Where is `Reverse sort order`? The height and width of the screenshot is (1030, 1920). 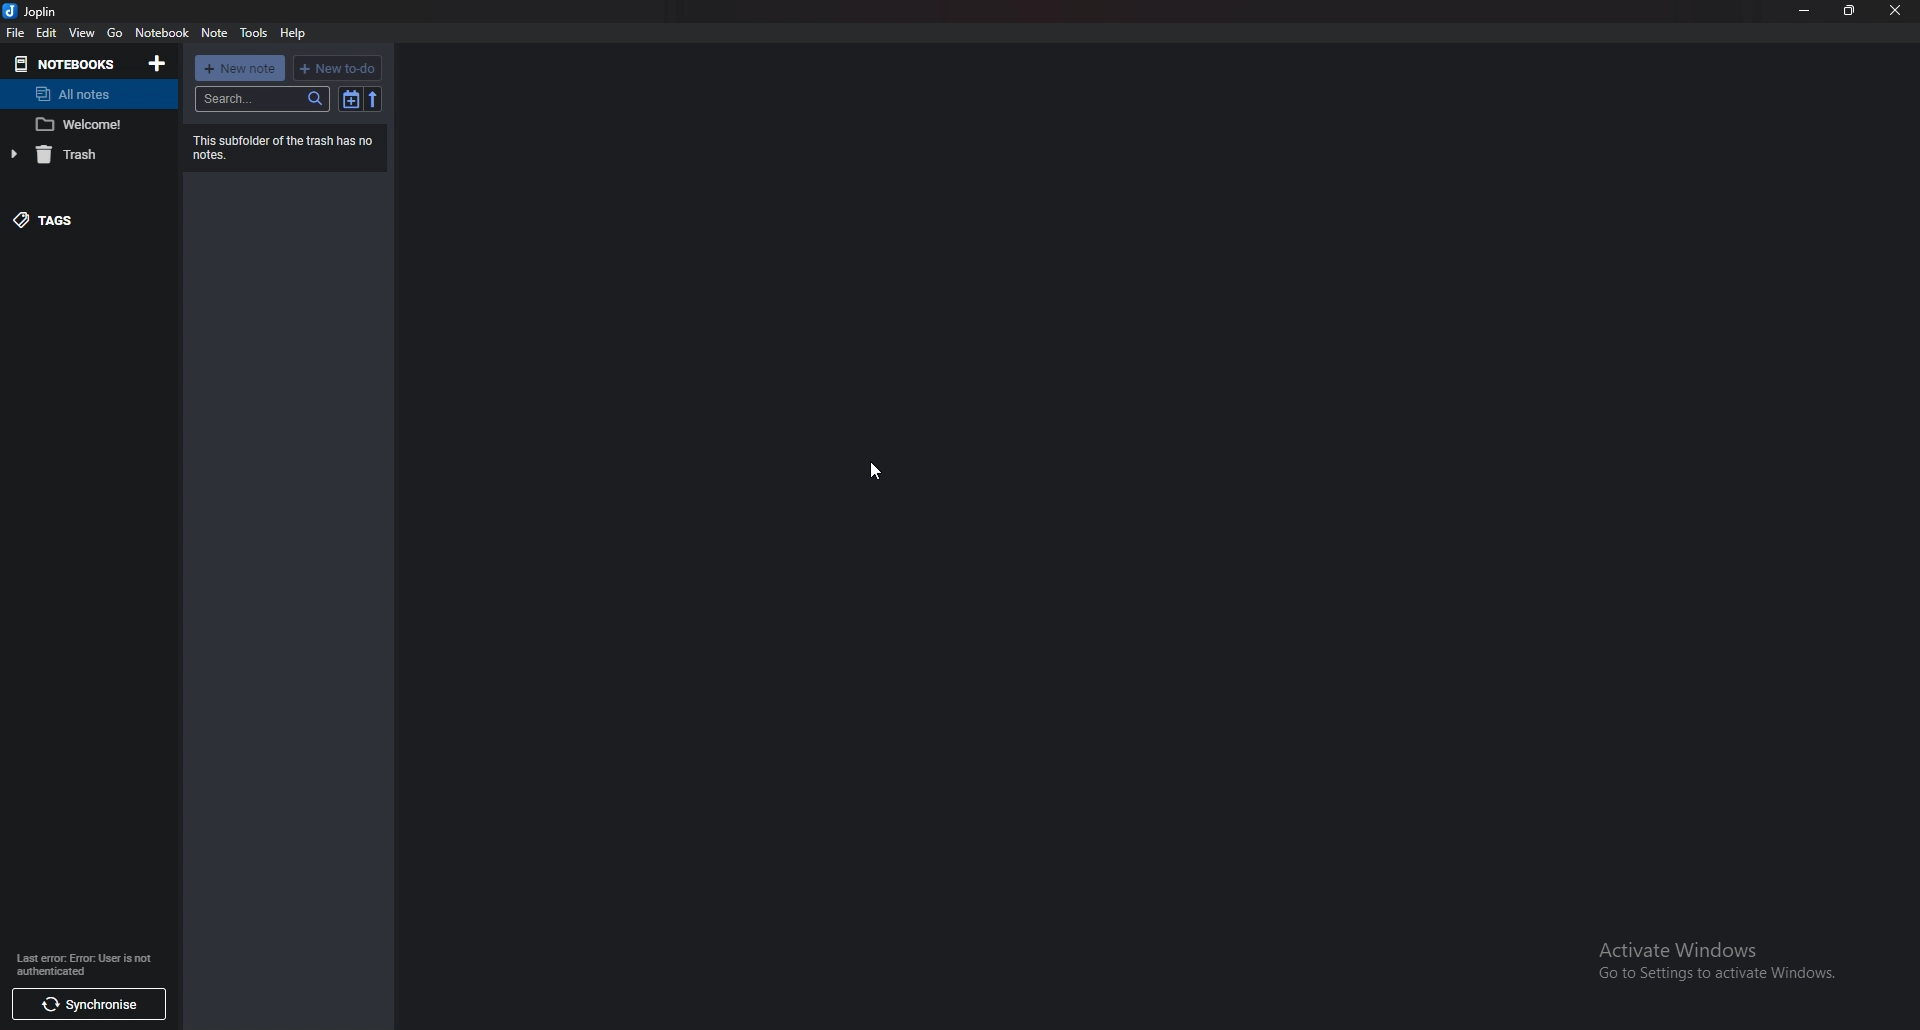 Reverse sort order is located at coordinates (374, 98).